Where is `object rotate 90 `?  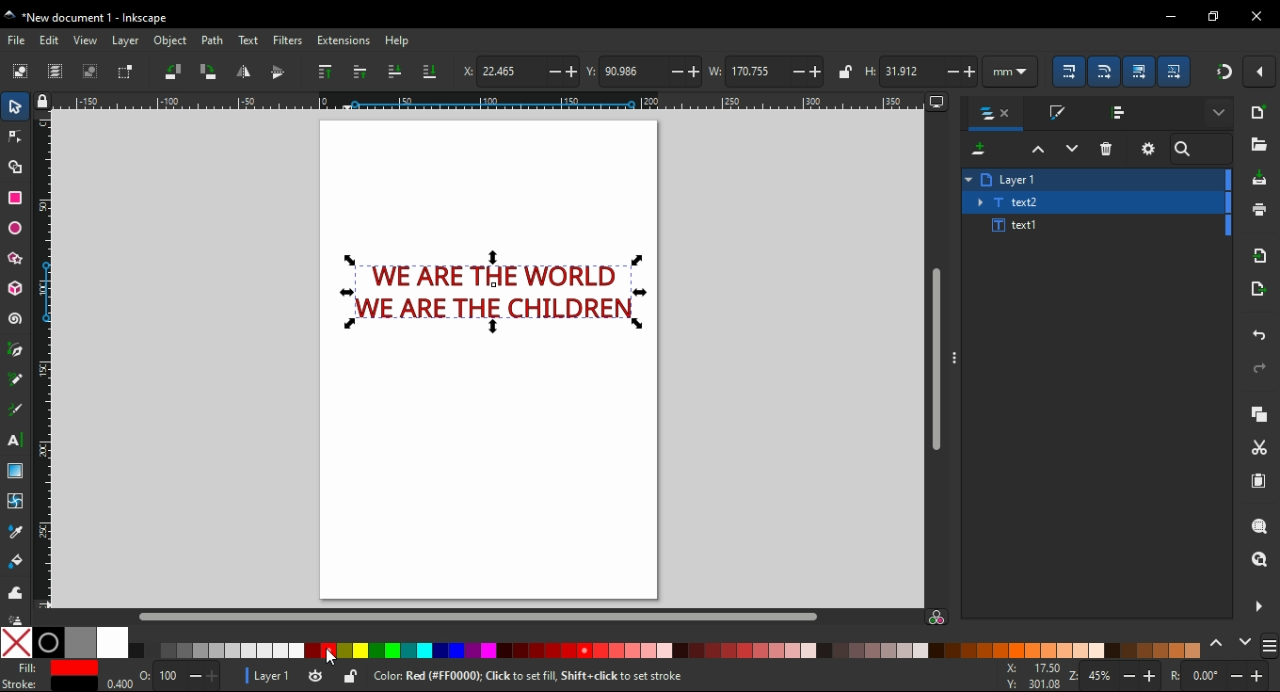 object rotate 90  is located at coordinates (209, 71).